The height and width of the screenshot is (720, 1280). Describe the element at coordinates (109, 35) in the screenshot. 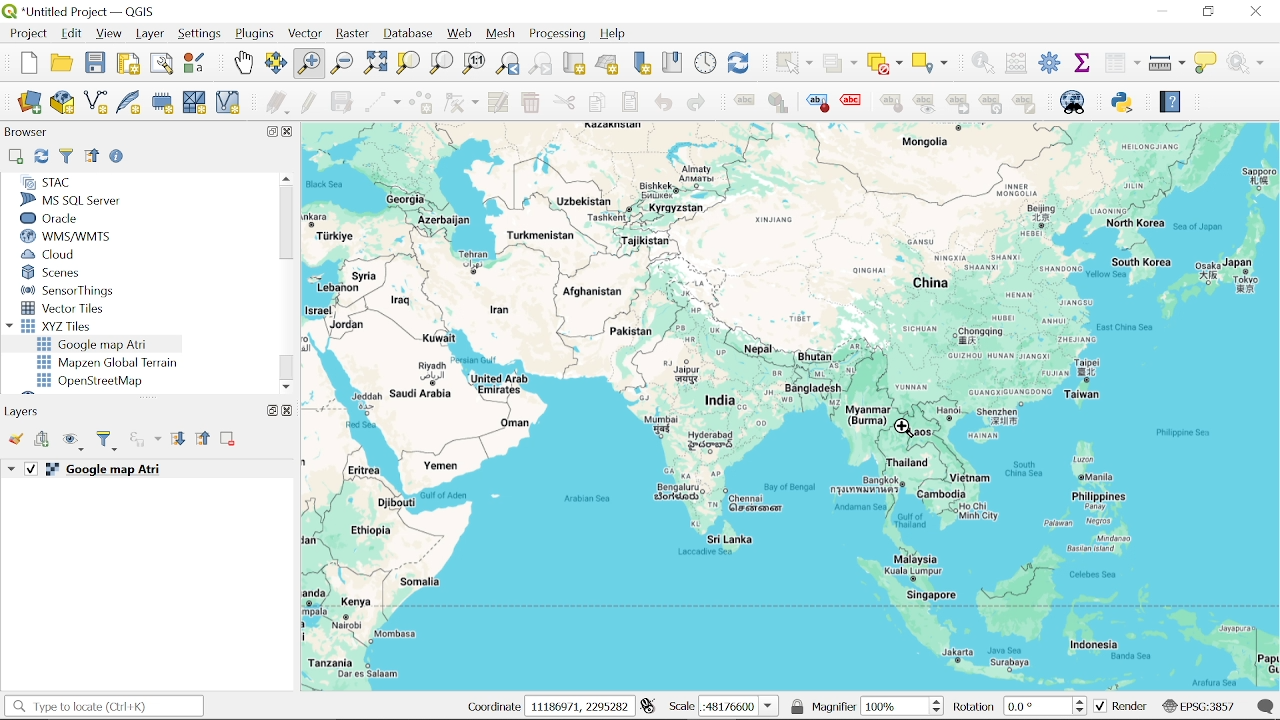

I see `View` at that location.